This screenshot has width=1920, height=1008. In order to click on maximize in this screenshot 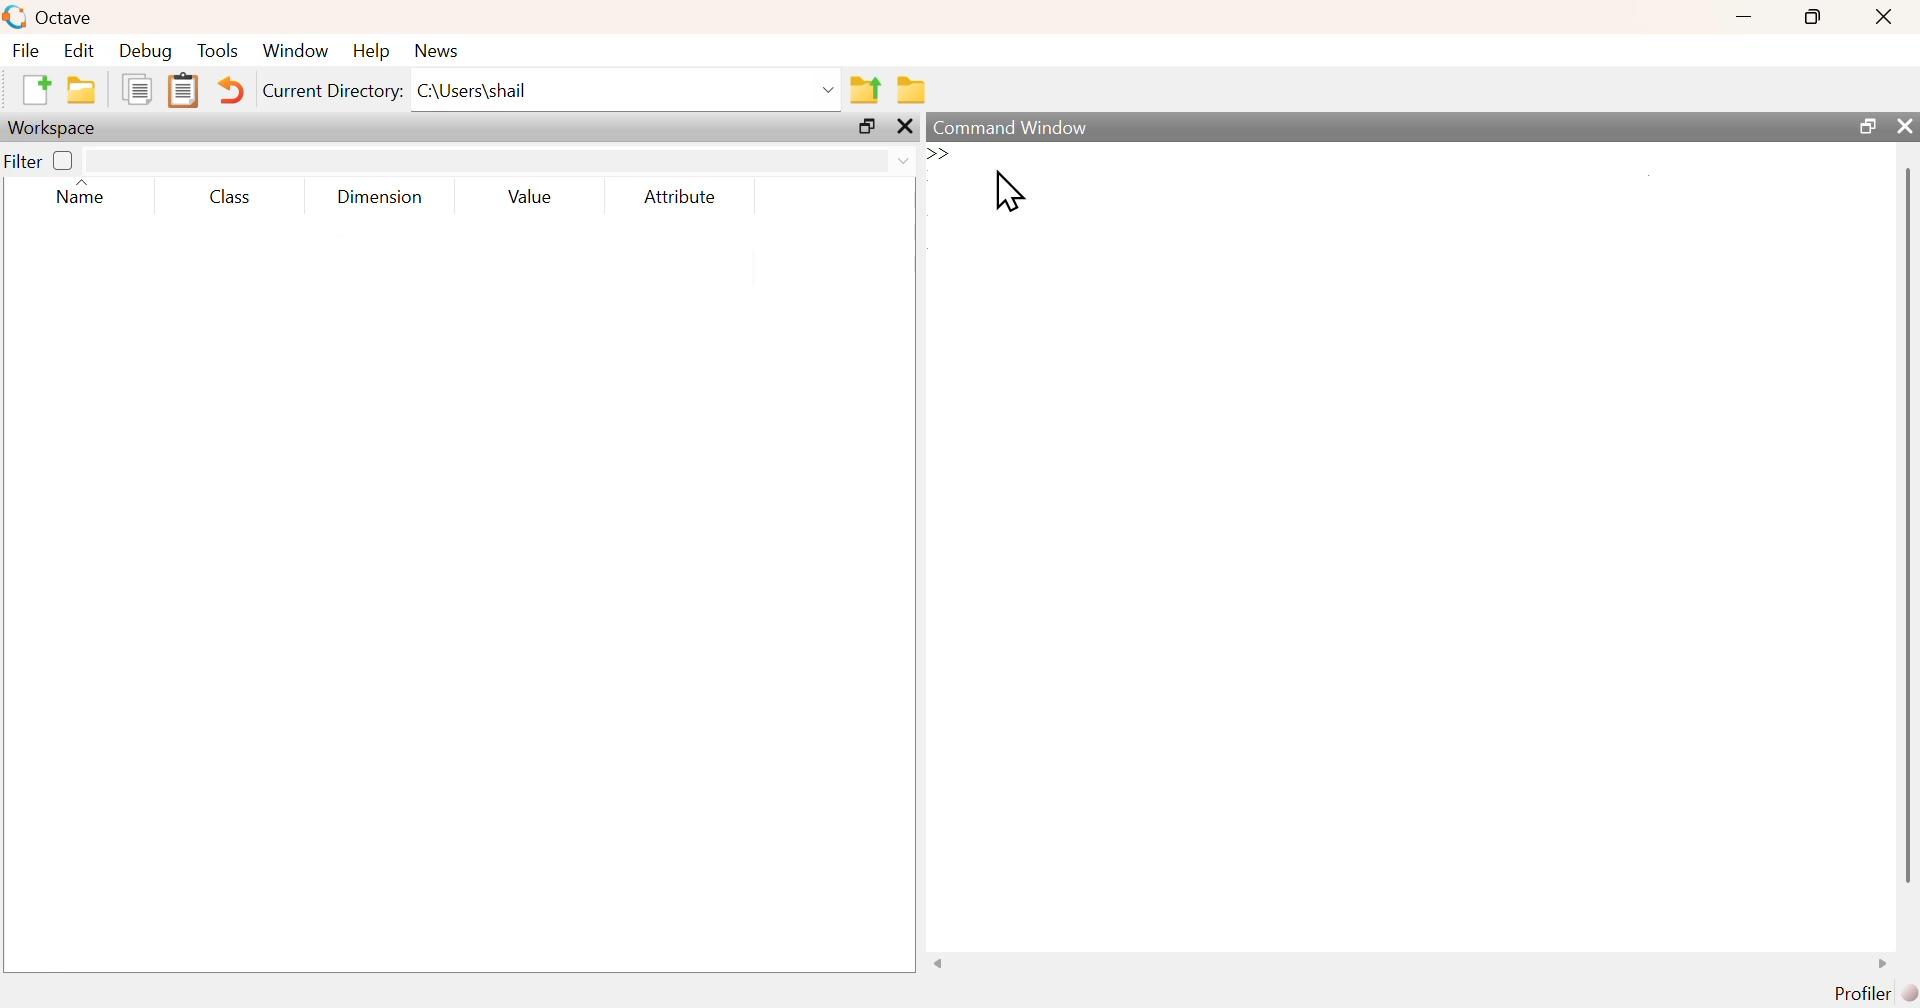, I will do `click(1815, 16)`.